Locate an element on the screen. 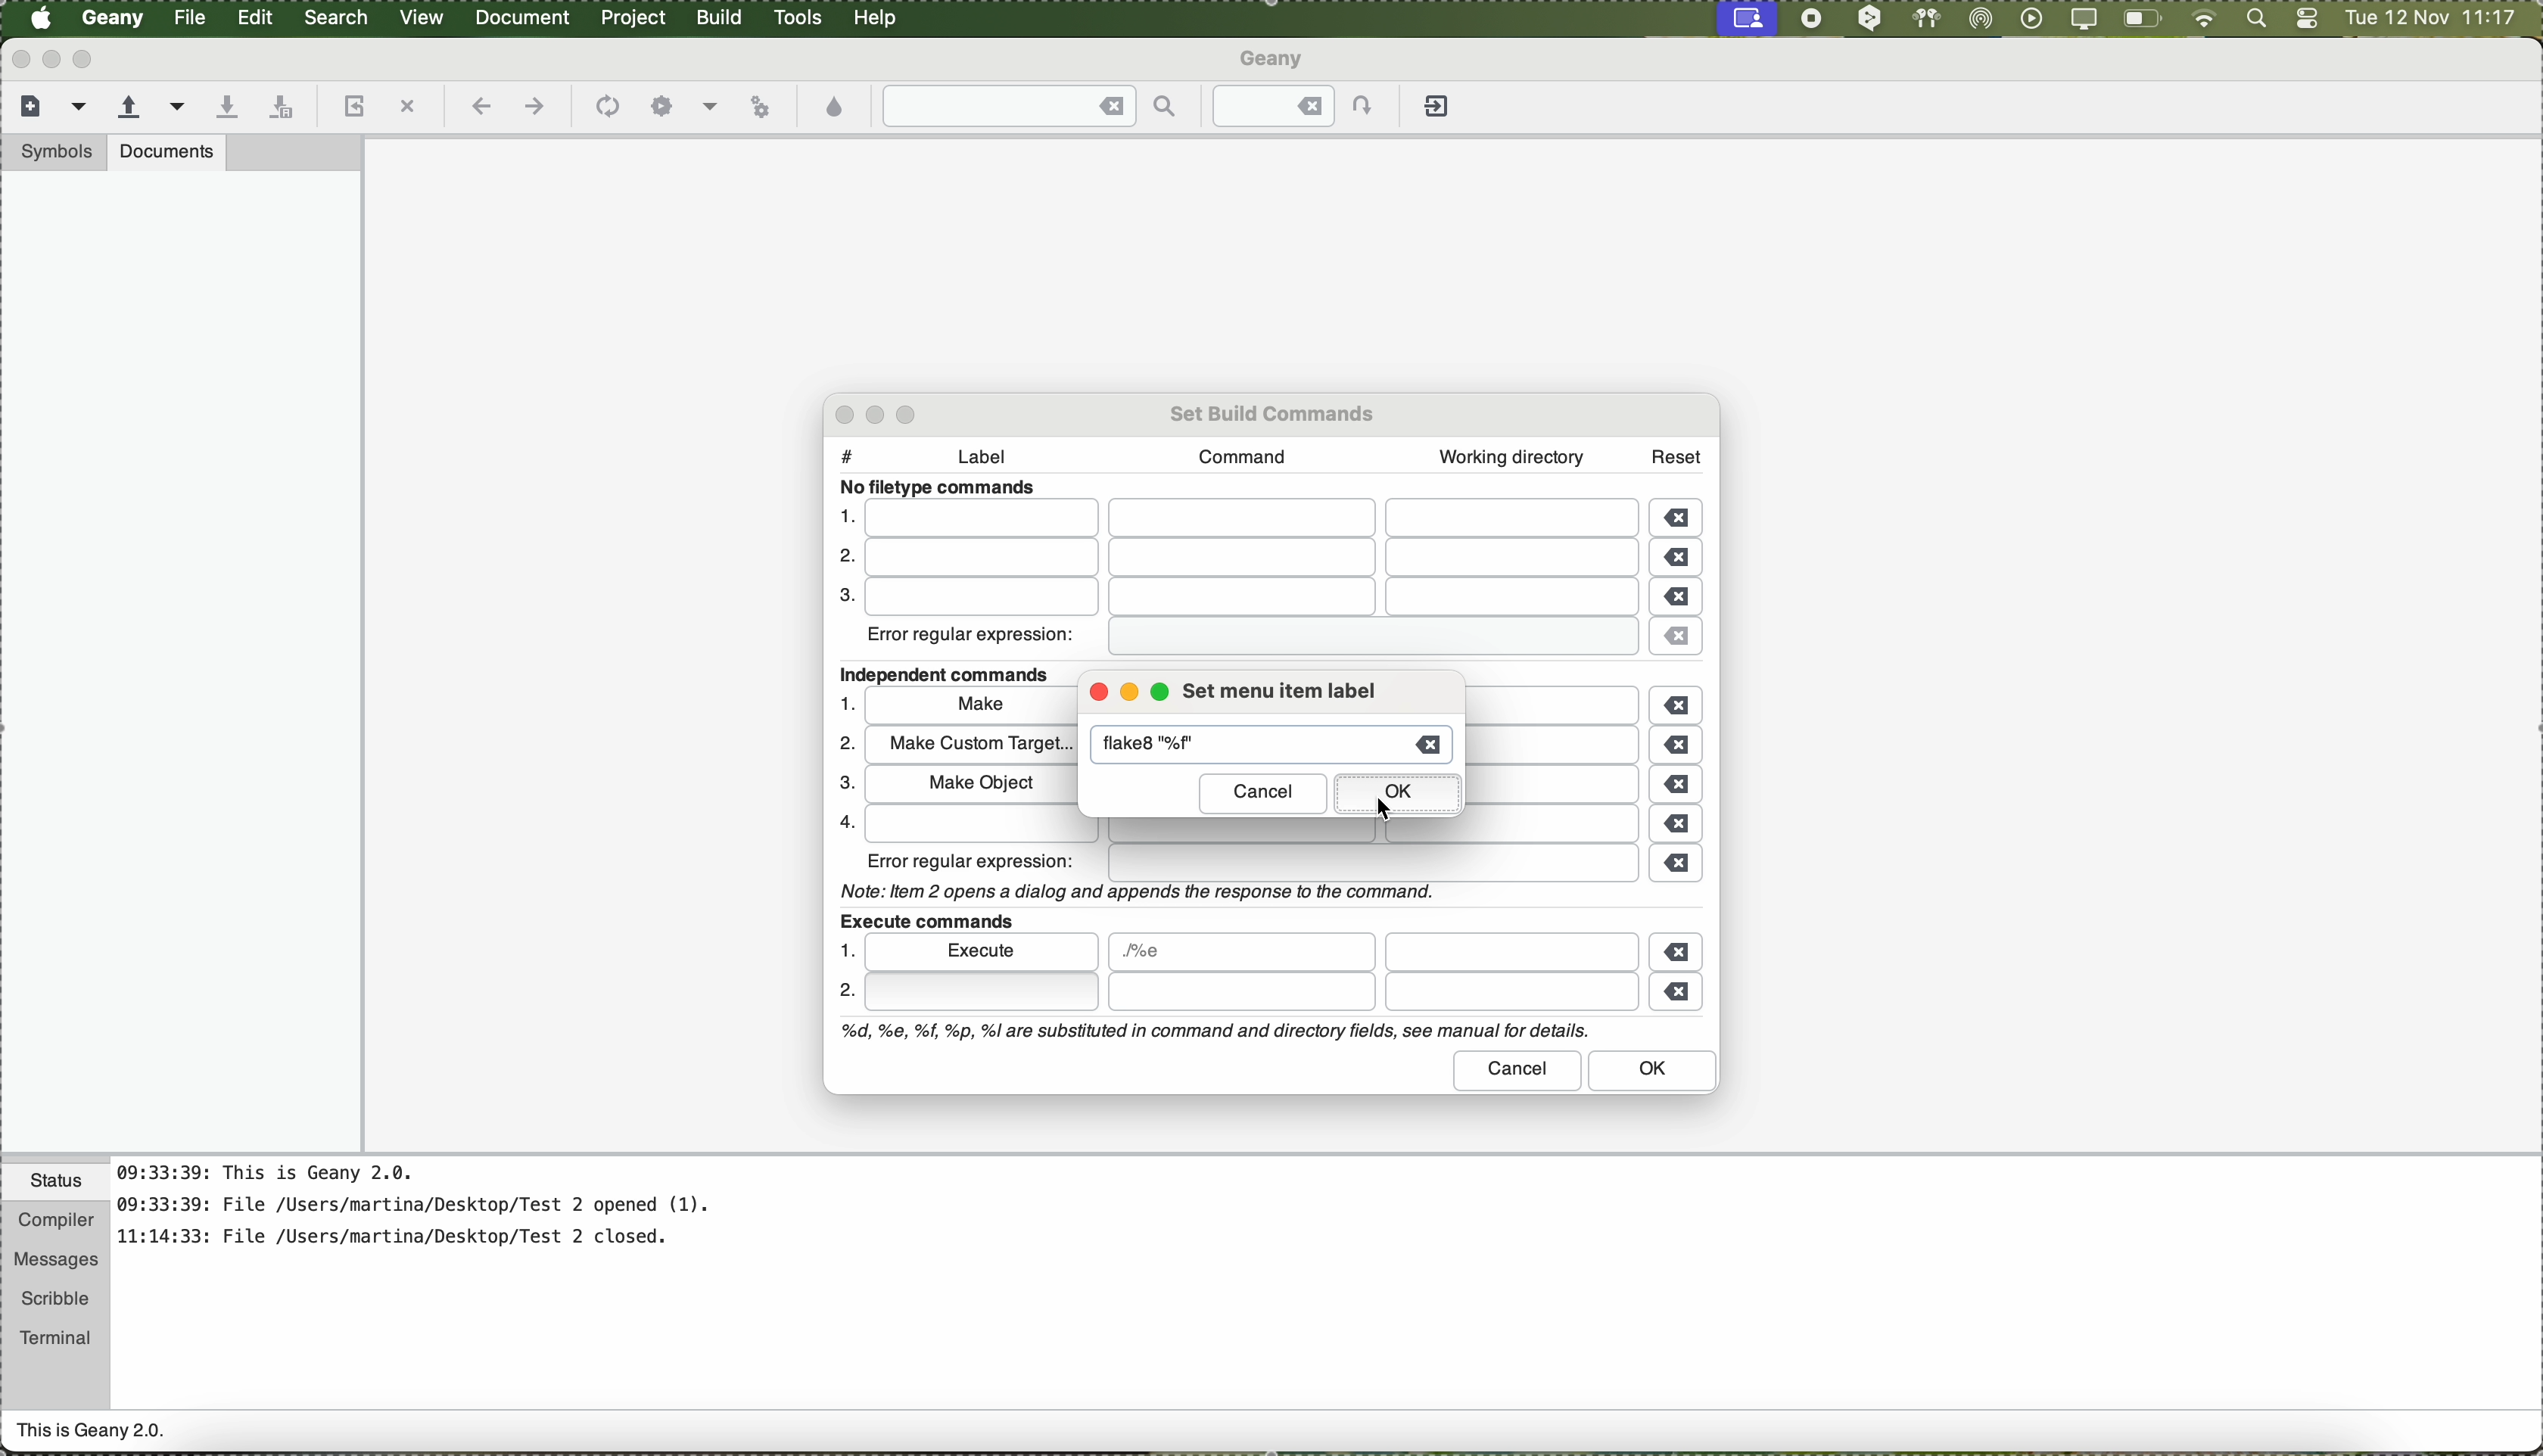 Image resolution: width=2543 pixels, height=1456 pixels. Geany is located at coordinates (1275, 61).